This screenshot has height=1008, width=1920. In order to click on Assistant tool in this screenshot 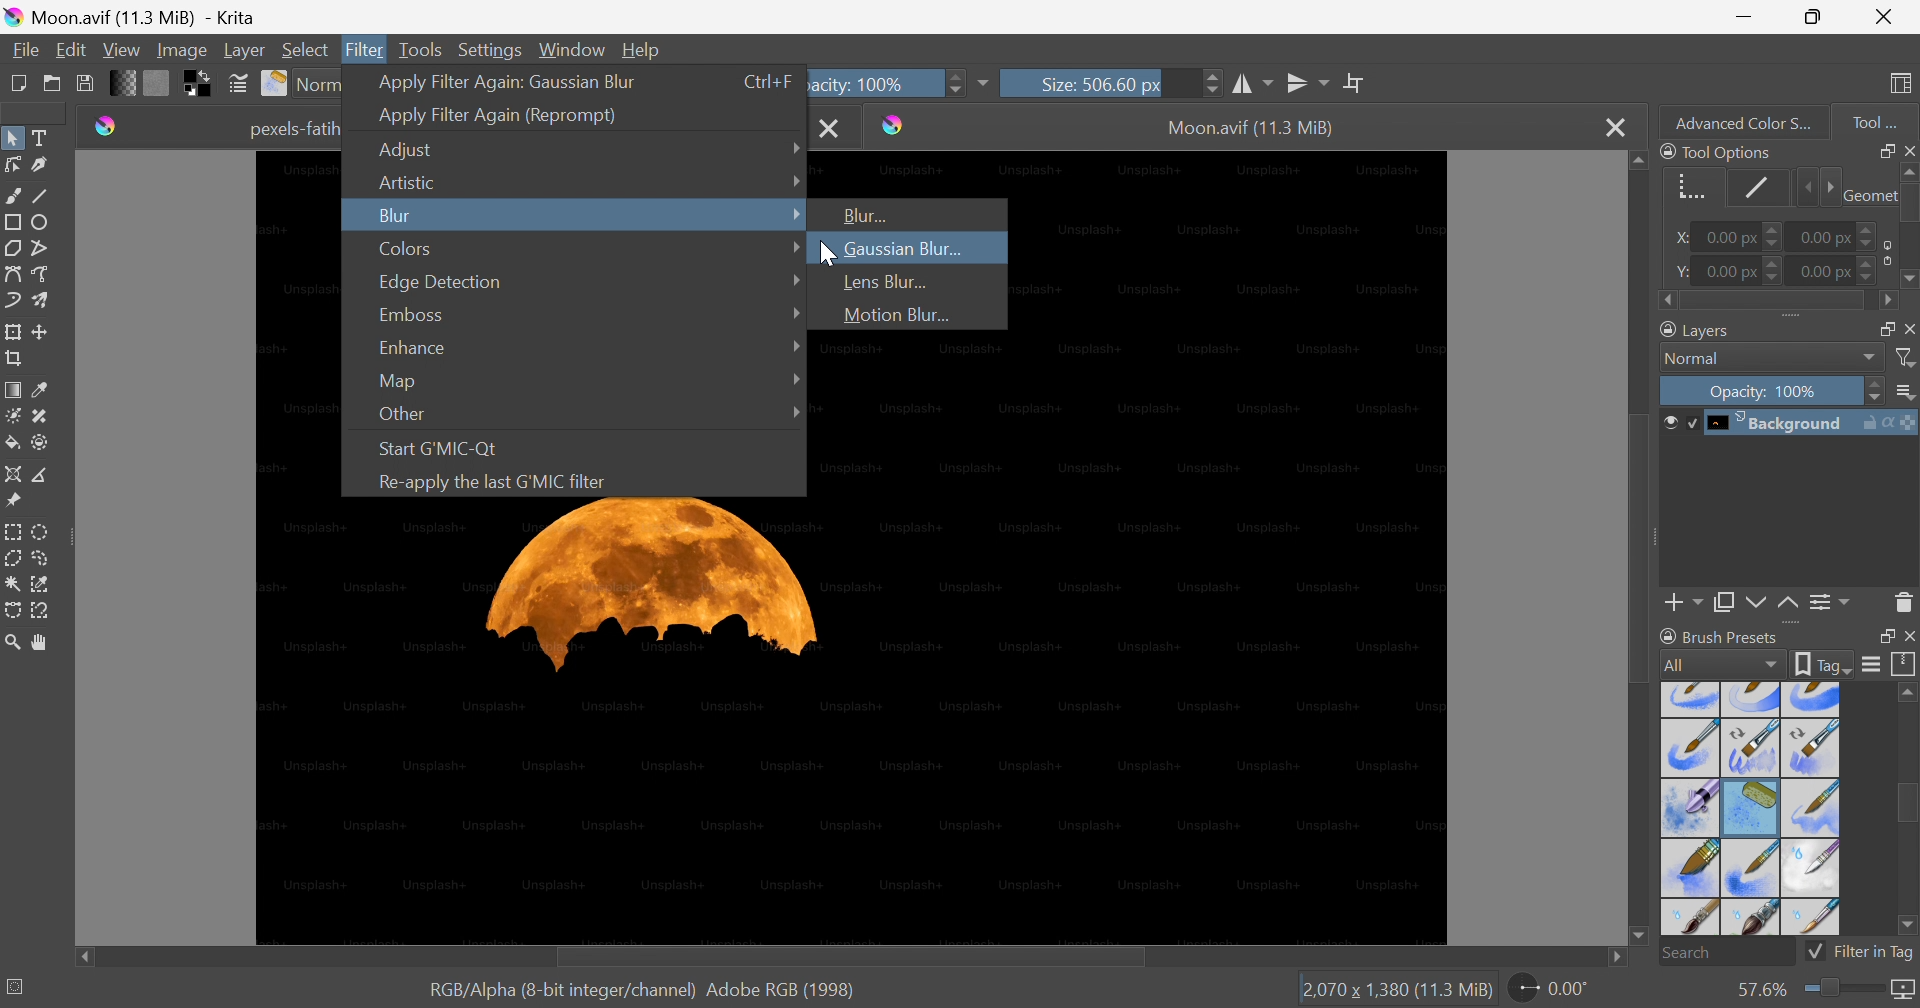, I will do `click(12, 474)`.